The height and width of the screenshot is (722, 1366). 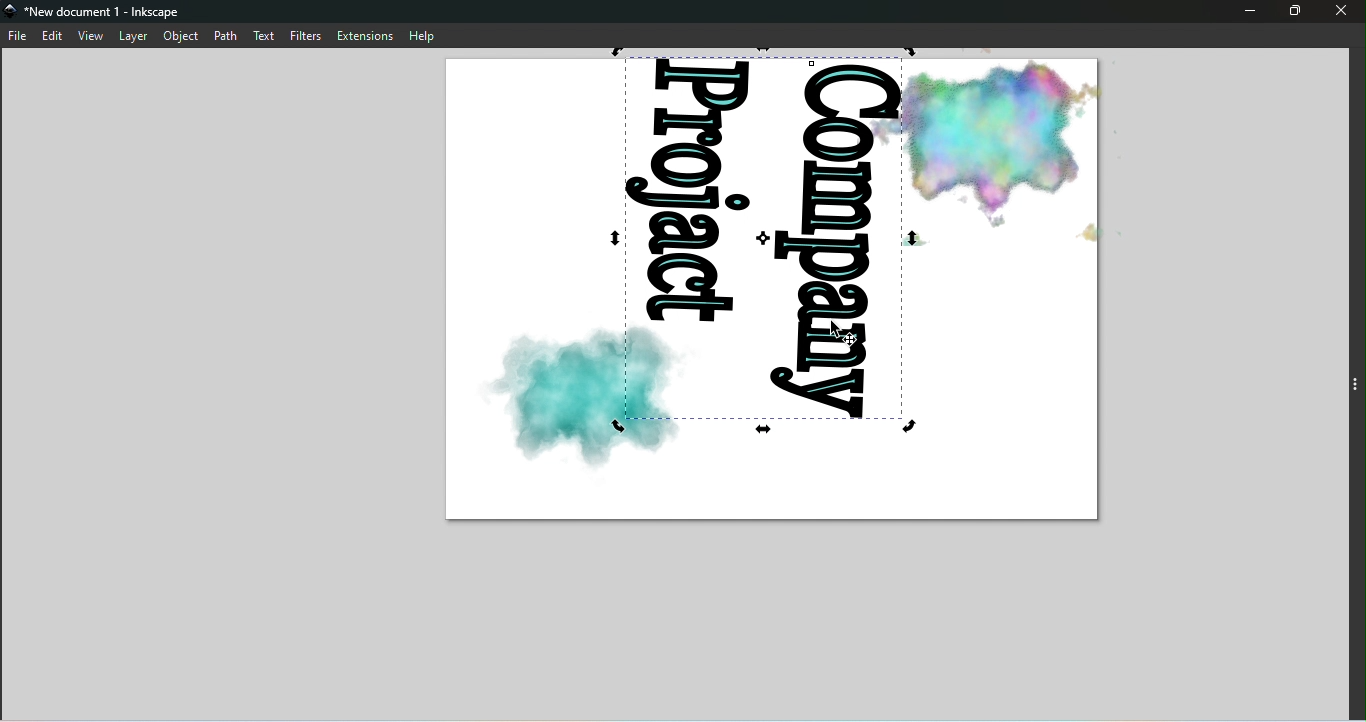 I want to click on Text, so click(x=265, y=35).